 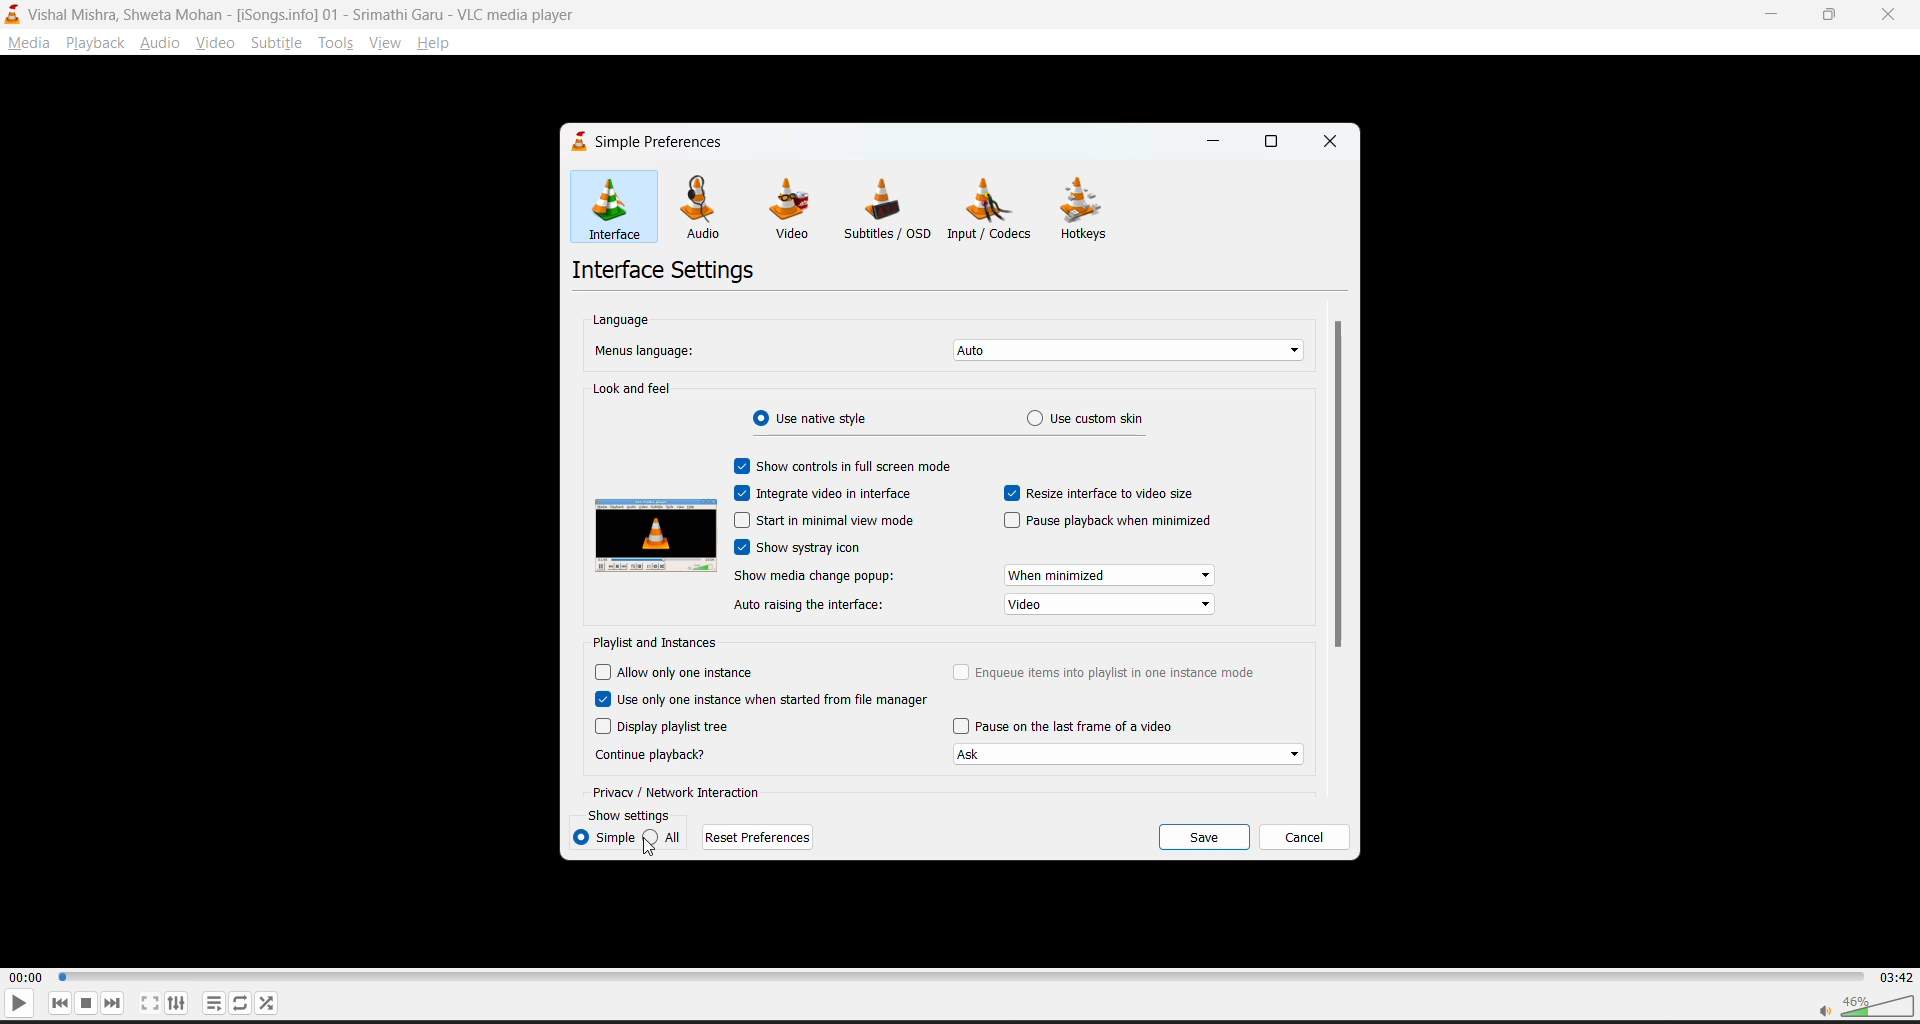 I want to click on display playlist tree, so click(x=663, y=729).